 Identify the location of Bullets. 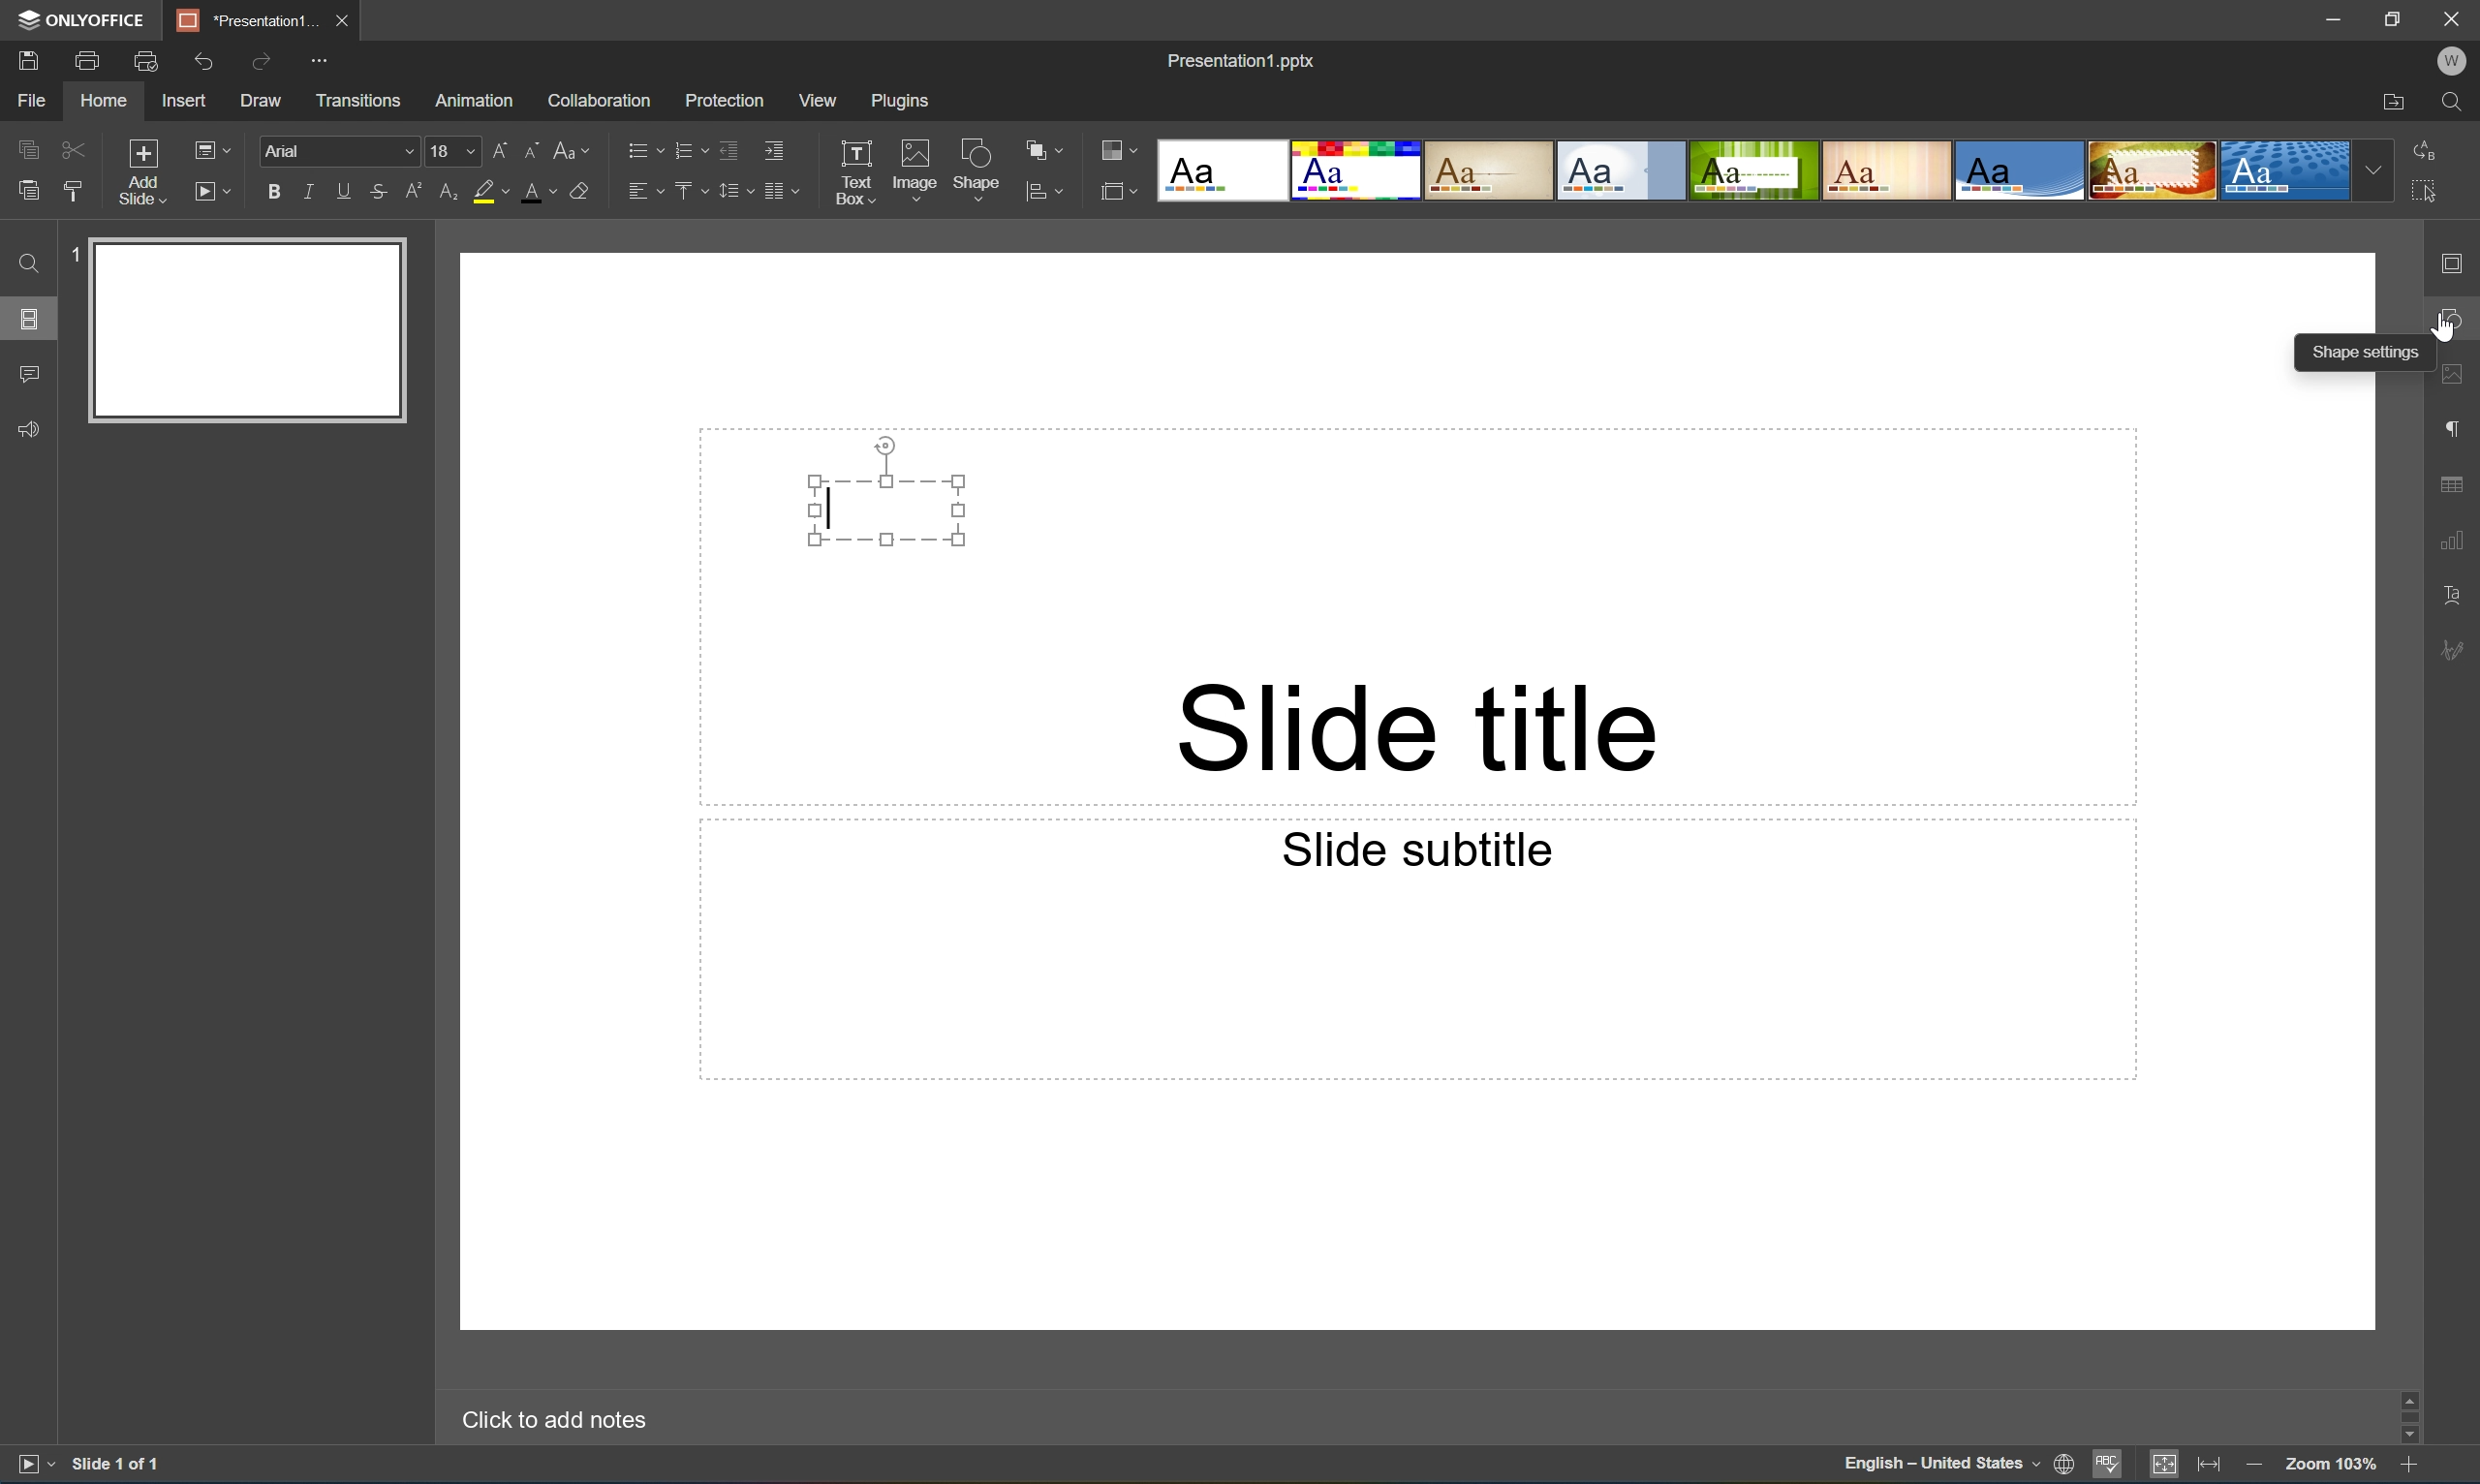
(640, 147).